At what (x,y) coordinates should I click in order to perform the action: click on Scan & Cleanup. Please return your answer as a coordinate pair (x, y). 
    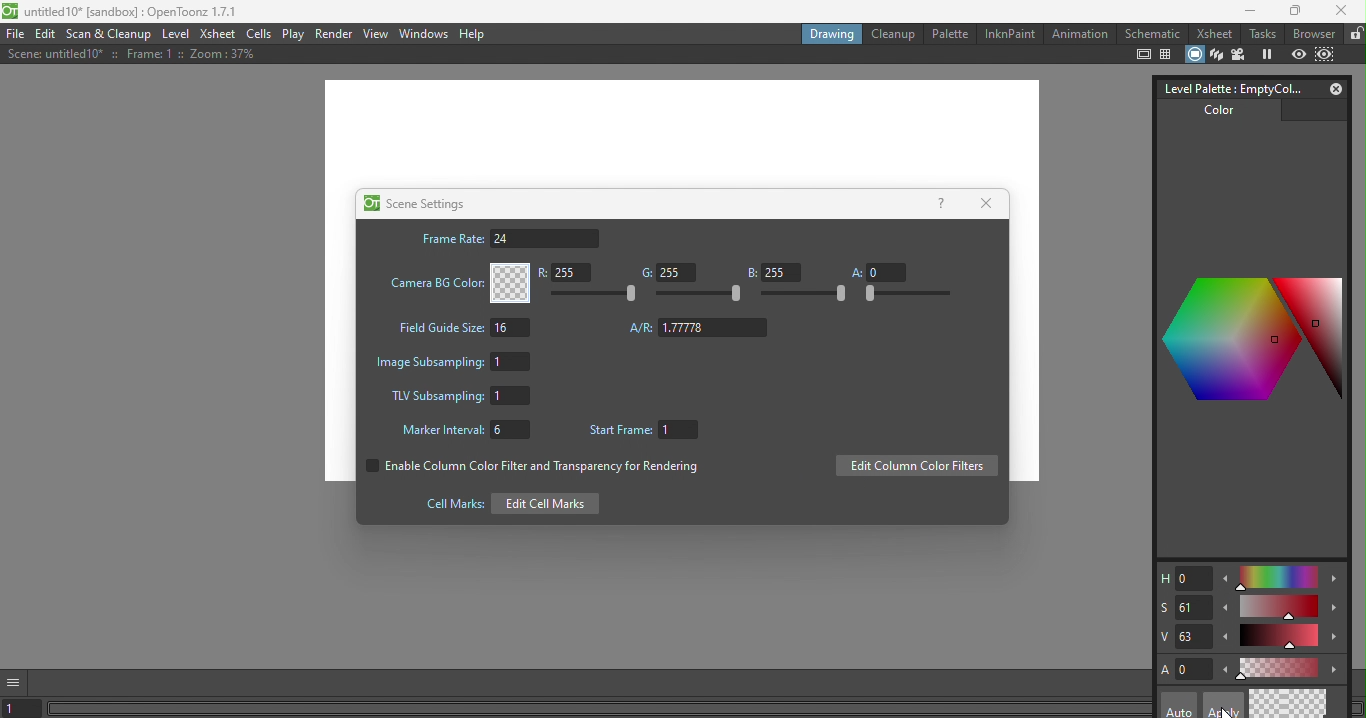
    Looking at the image, I should click on (113, 34).